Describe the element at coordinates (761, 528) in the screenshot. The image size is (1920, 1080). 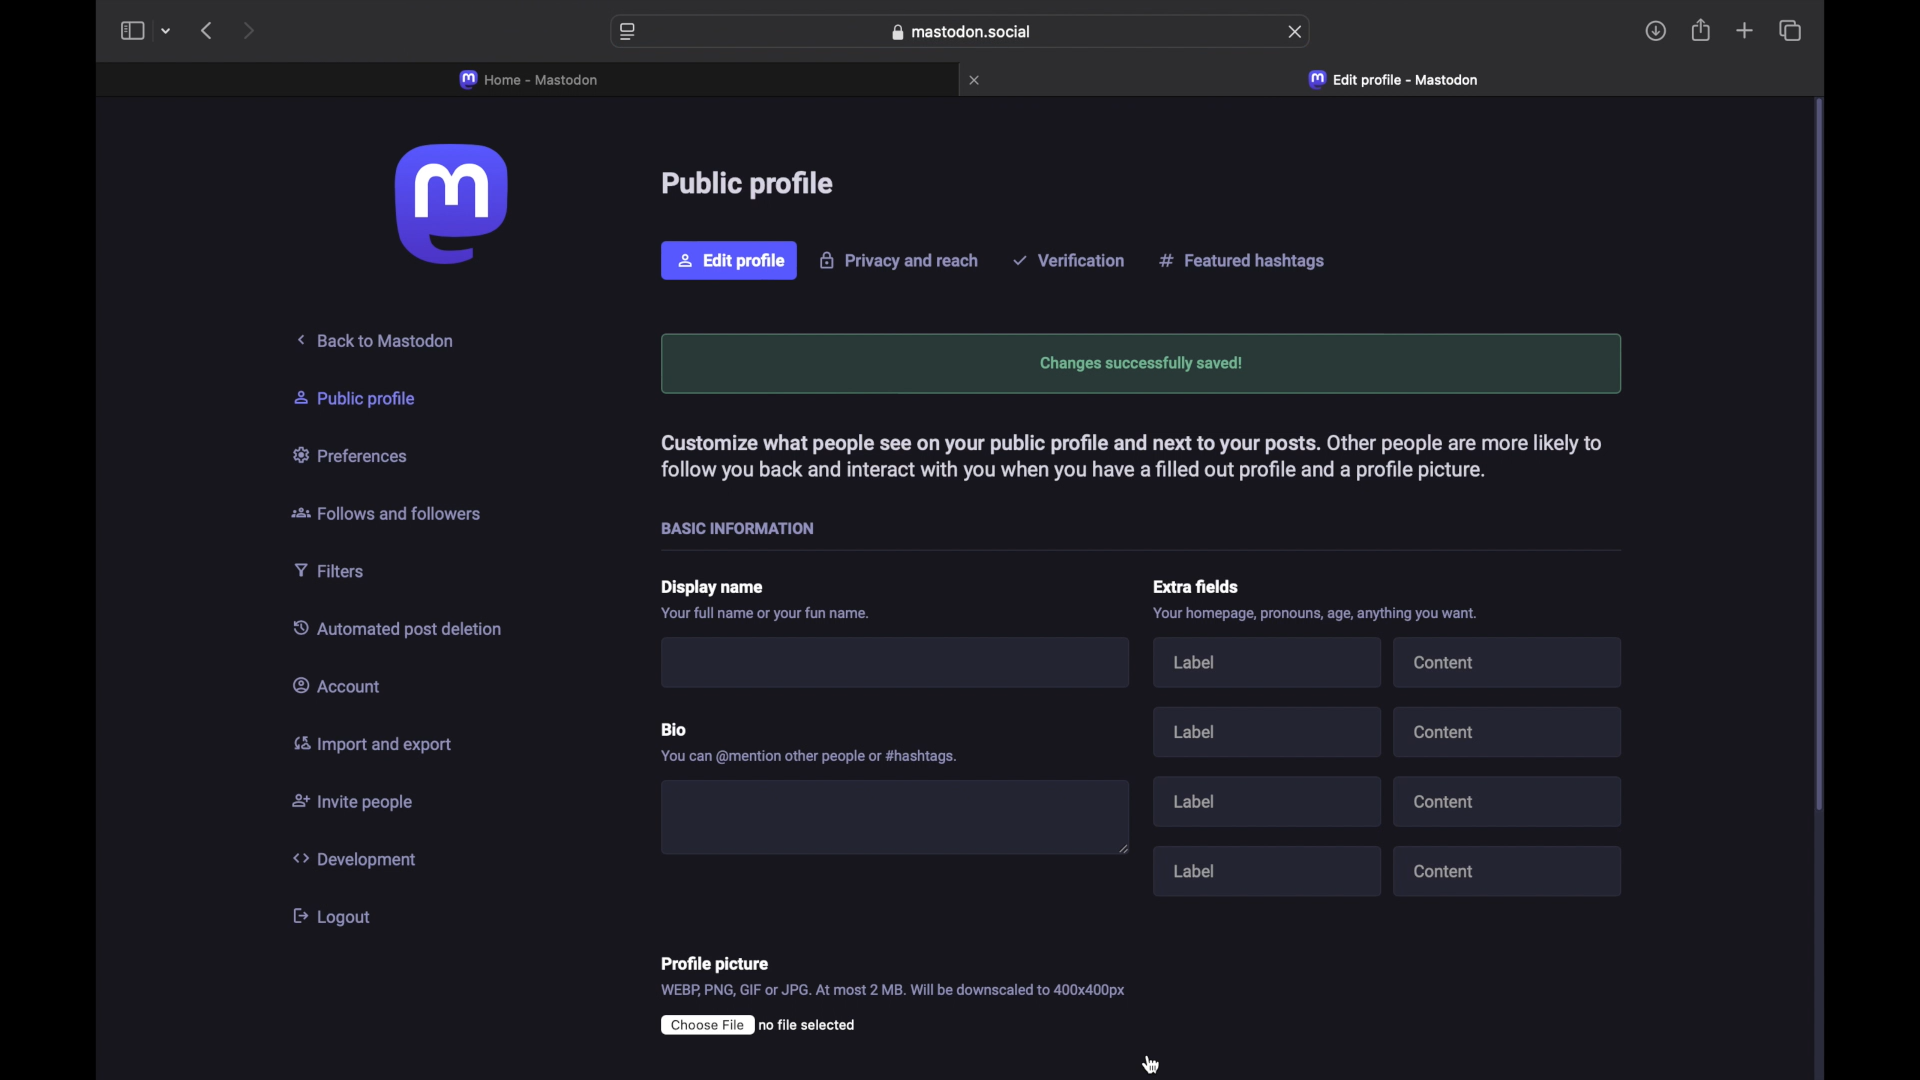
I see `- BASIC INFORMATION` at that location.